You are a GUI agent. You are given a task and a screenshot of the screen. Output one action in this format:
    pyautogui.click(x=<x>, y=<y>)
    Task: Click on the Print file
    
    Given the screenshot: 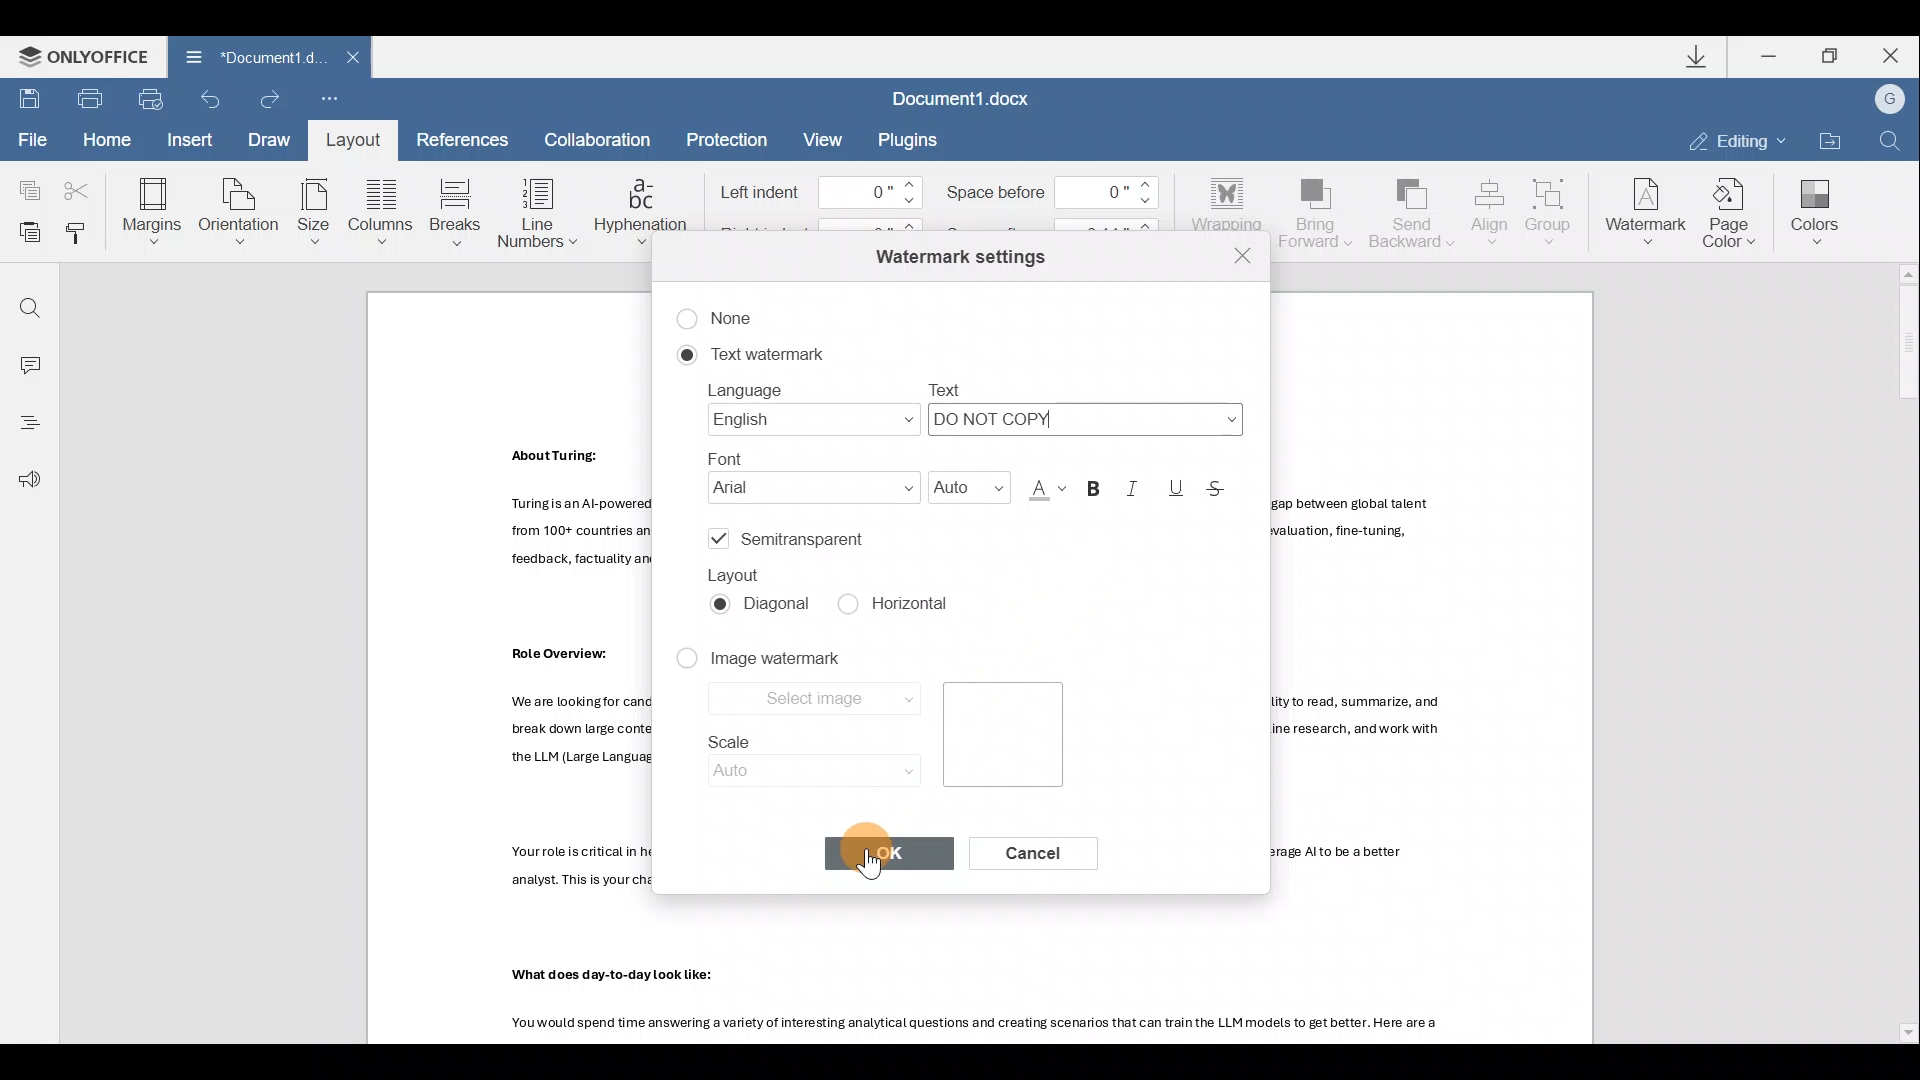 What is the action you would take?
    pyautogui.click(x=84, y=100)
    